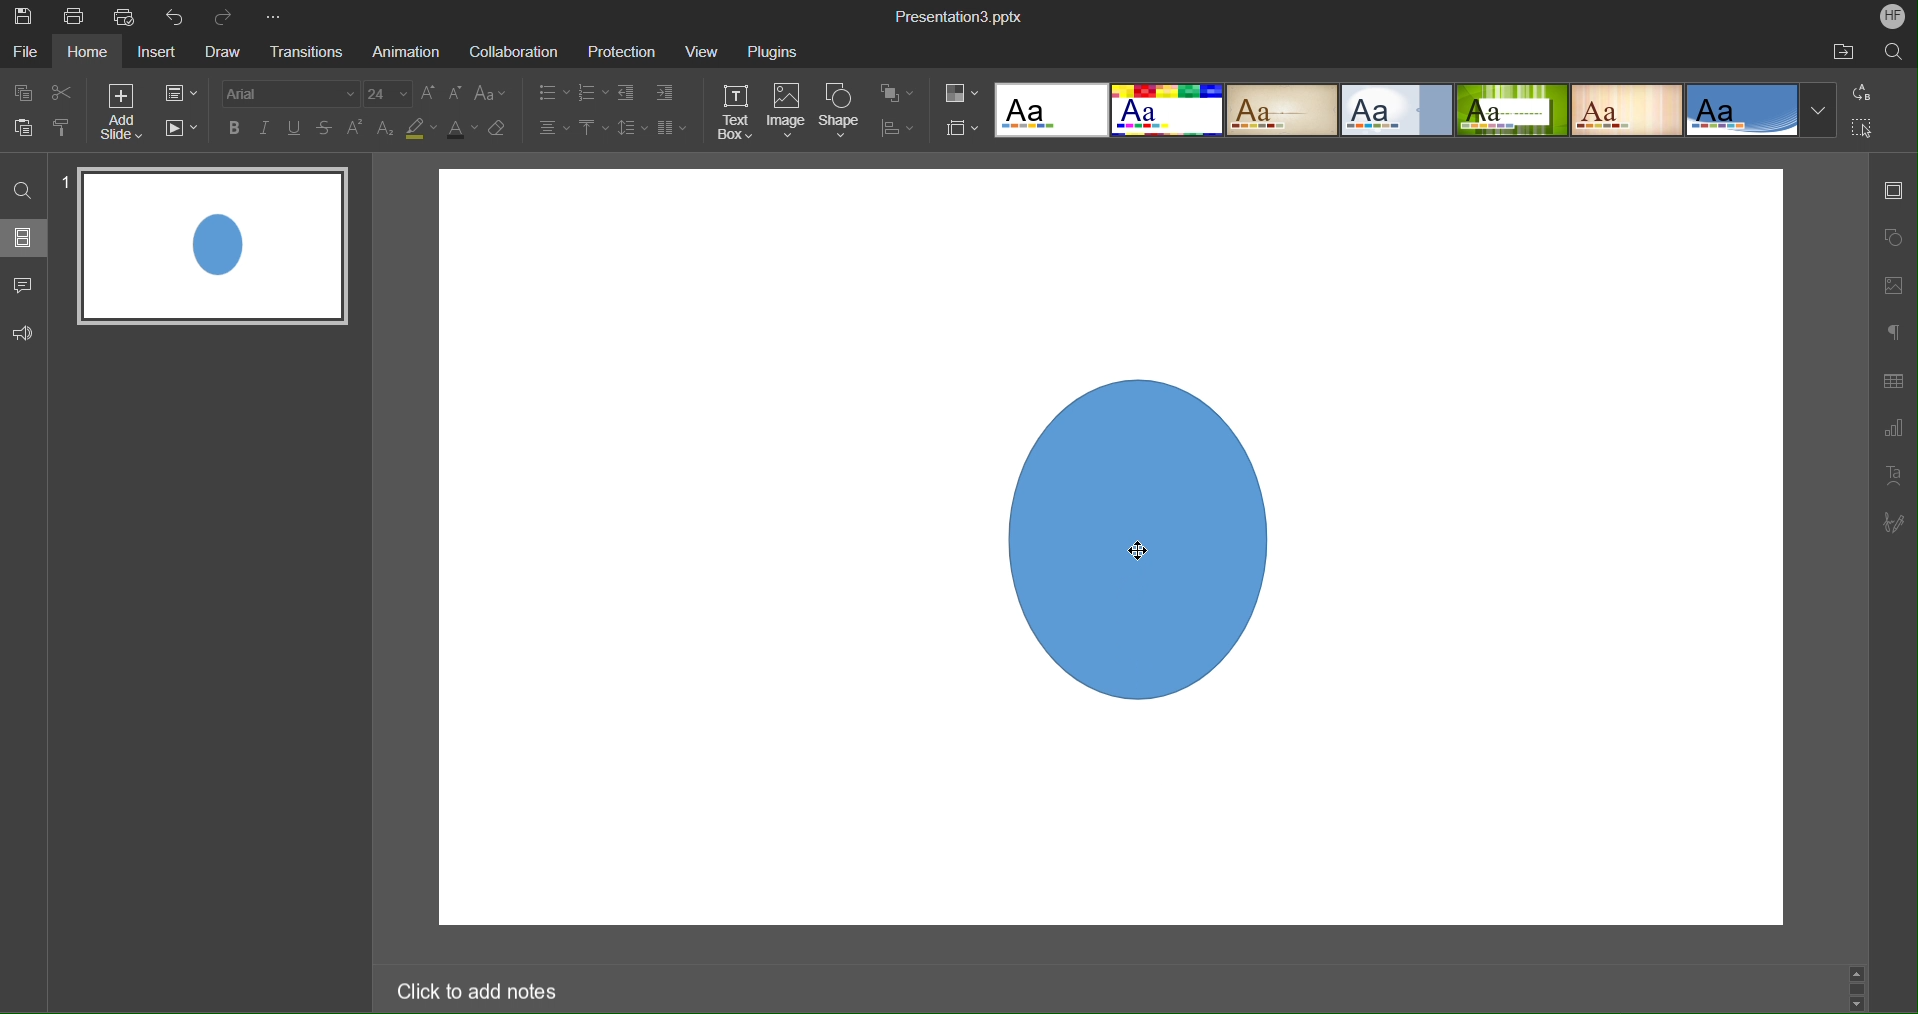 The width and height of the screenshot is (1918, 1014). I want to click on 24, so click(390, 94).